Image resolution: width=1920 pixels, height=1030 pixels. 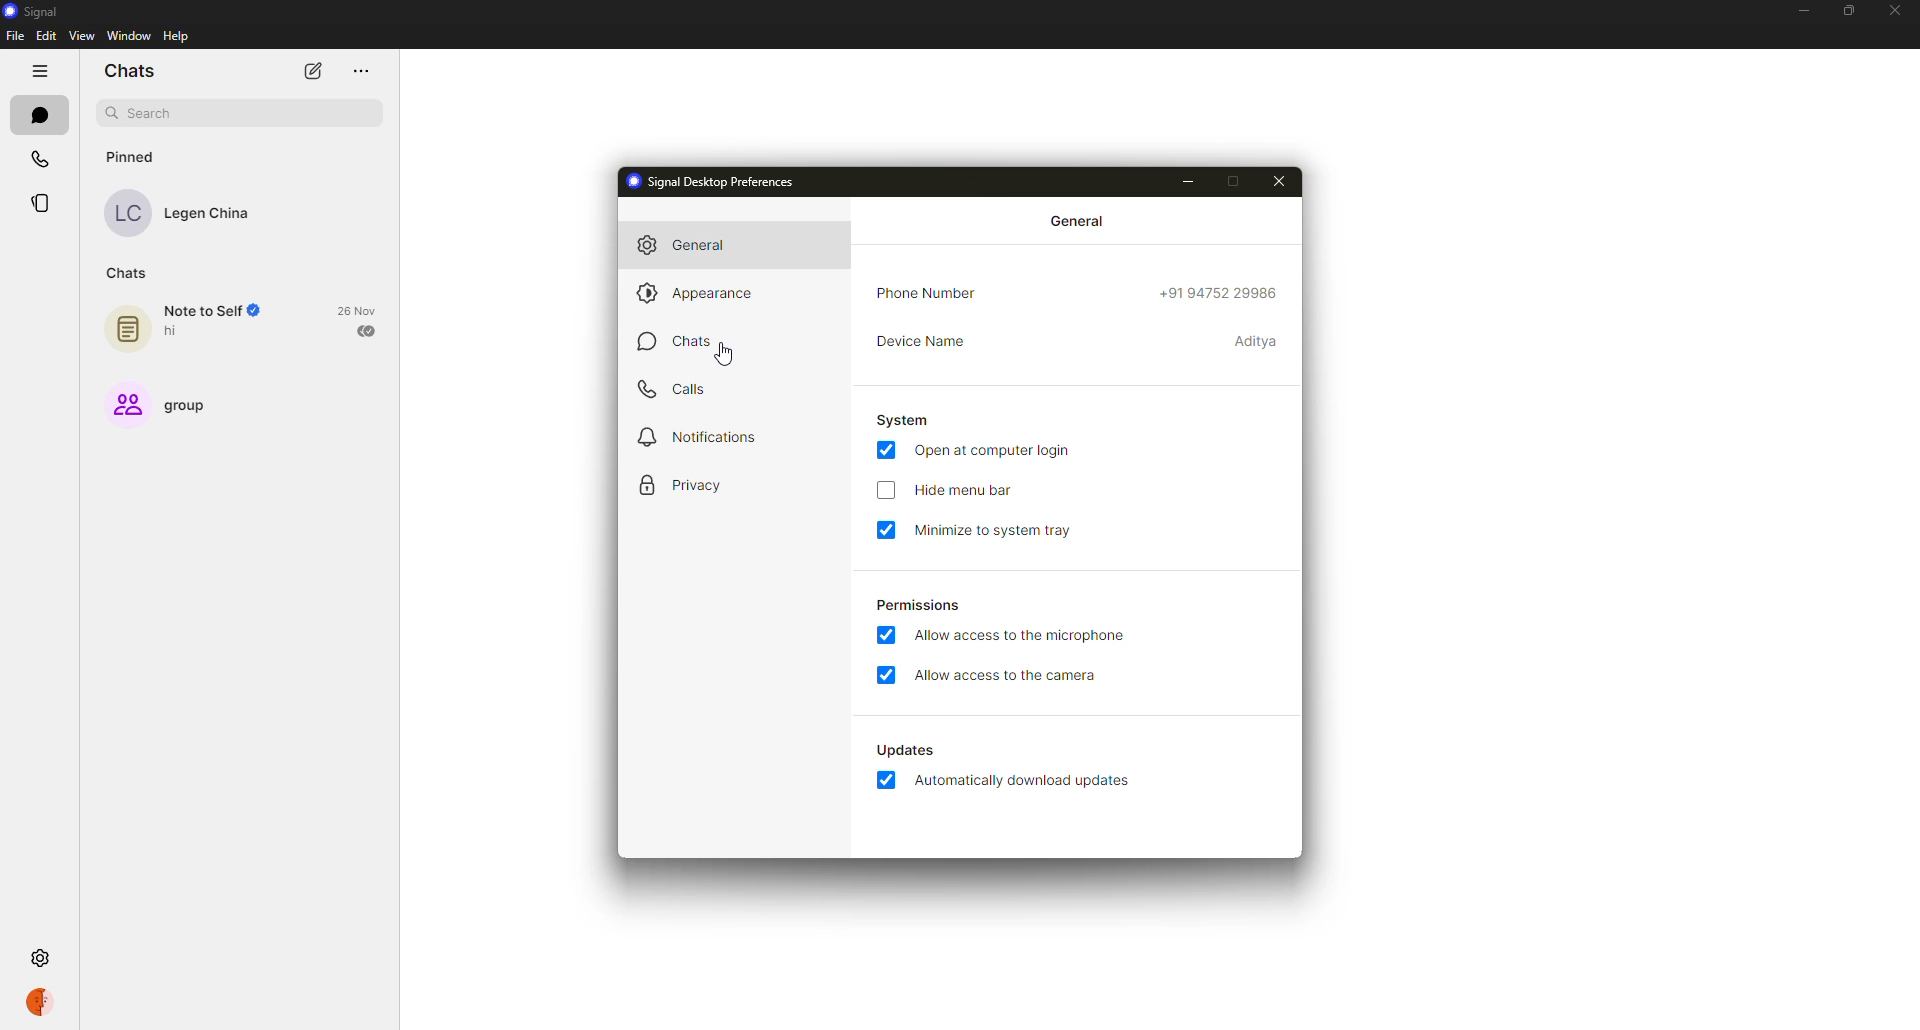 I want to click on help, so click(x=176, y=37).